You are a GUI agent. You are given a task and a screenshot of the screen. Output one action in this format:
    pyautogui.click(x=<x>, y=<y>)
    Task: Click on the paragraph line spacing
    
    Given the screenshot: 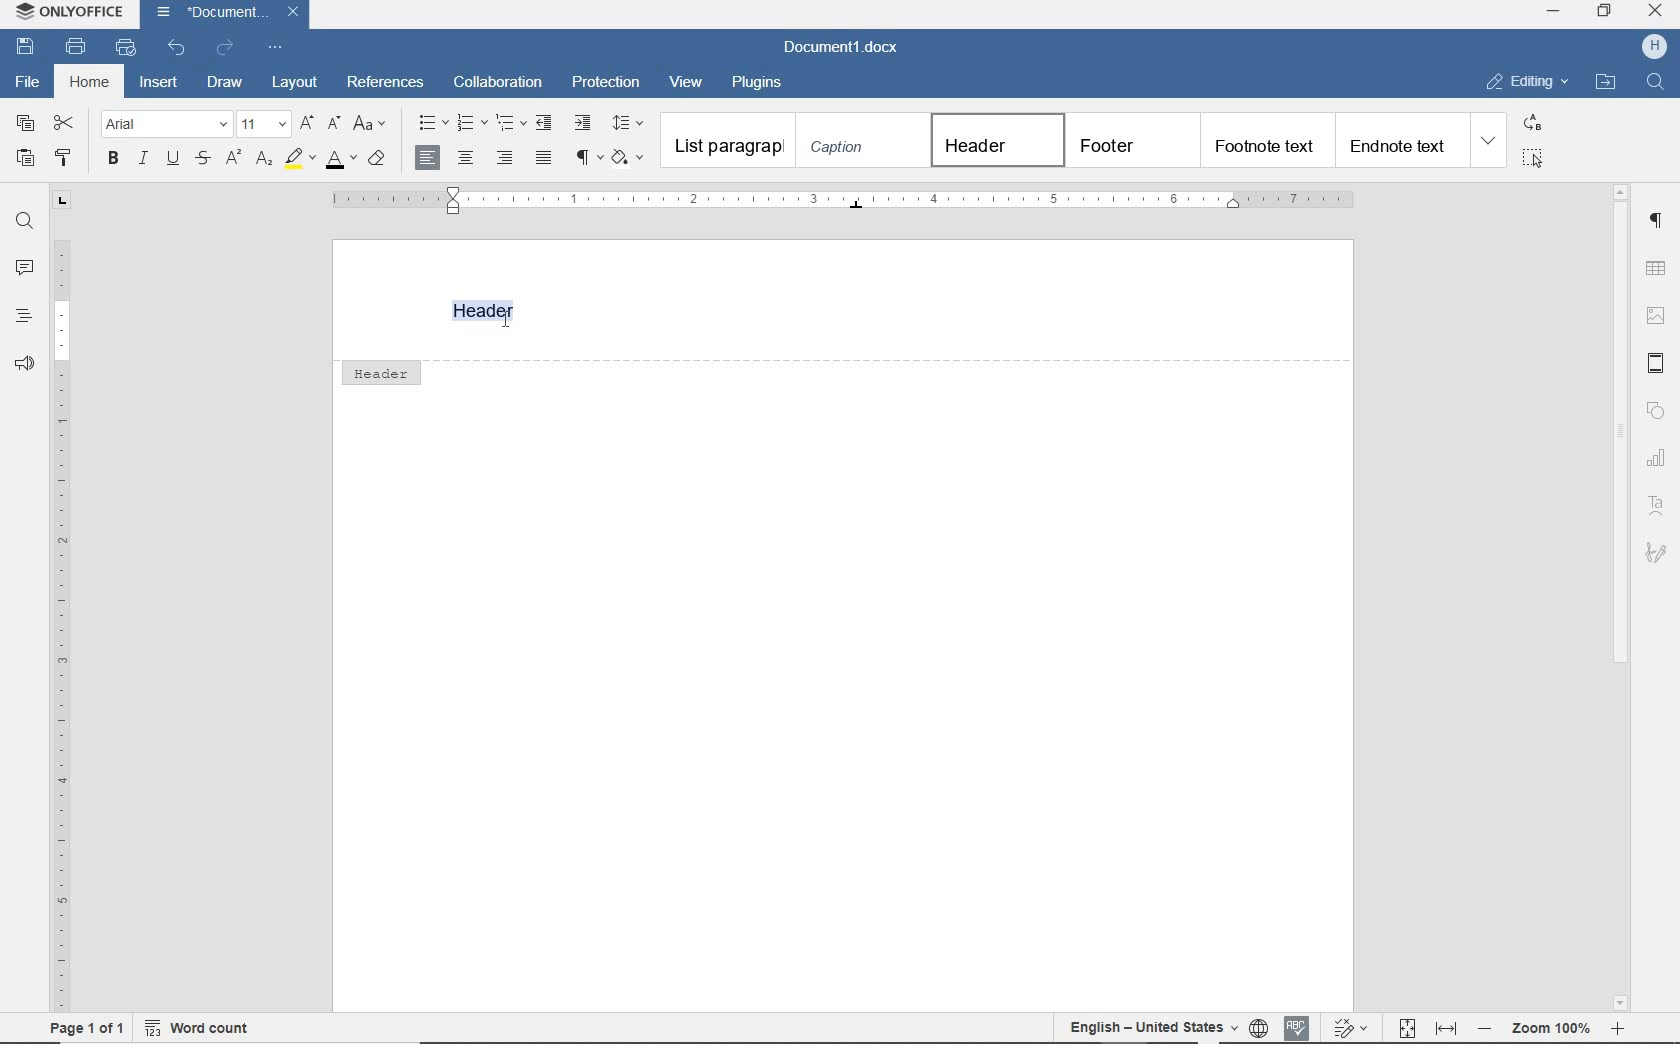 What is the action you would take?
    pyautogui.click(x=631, y=123)
    